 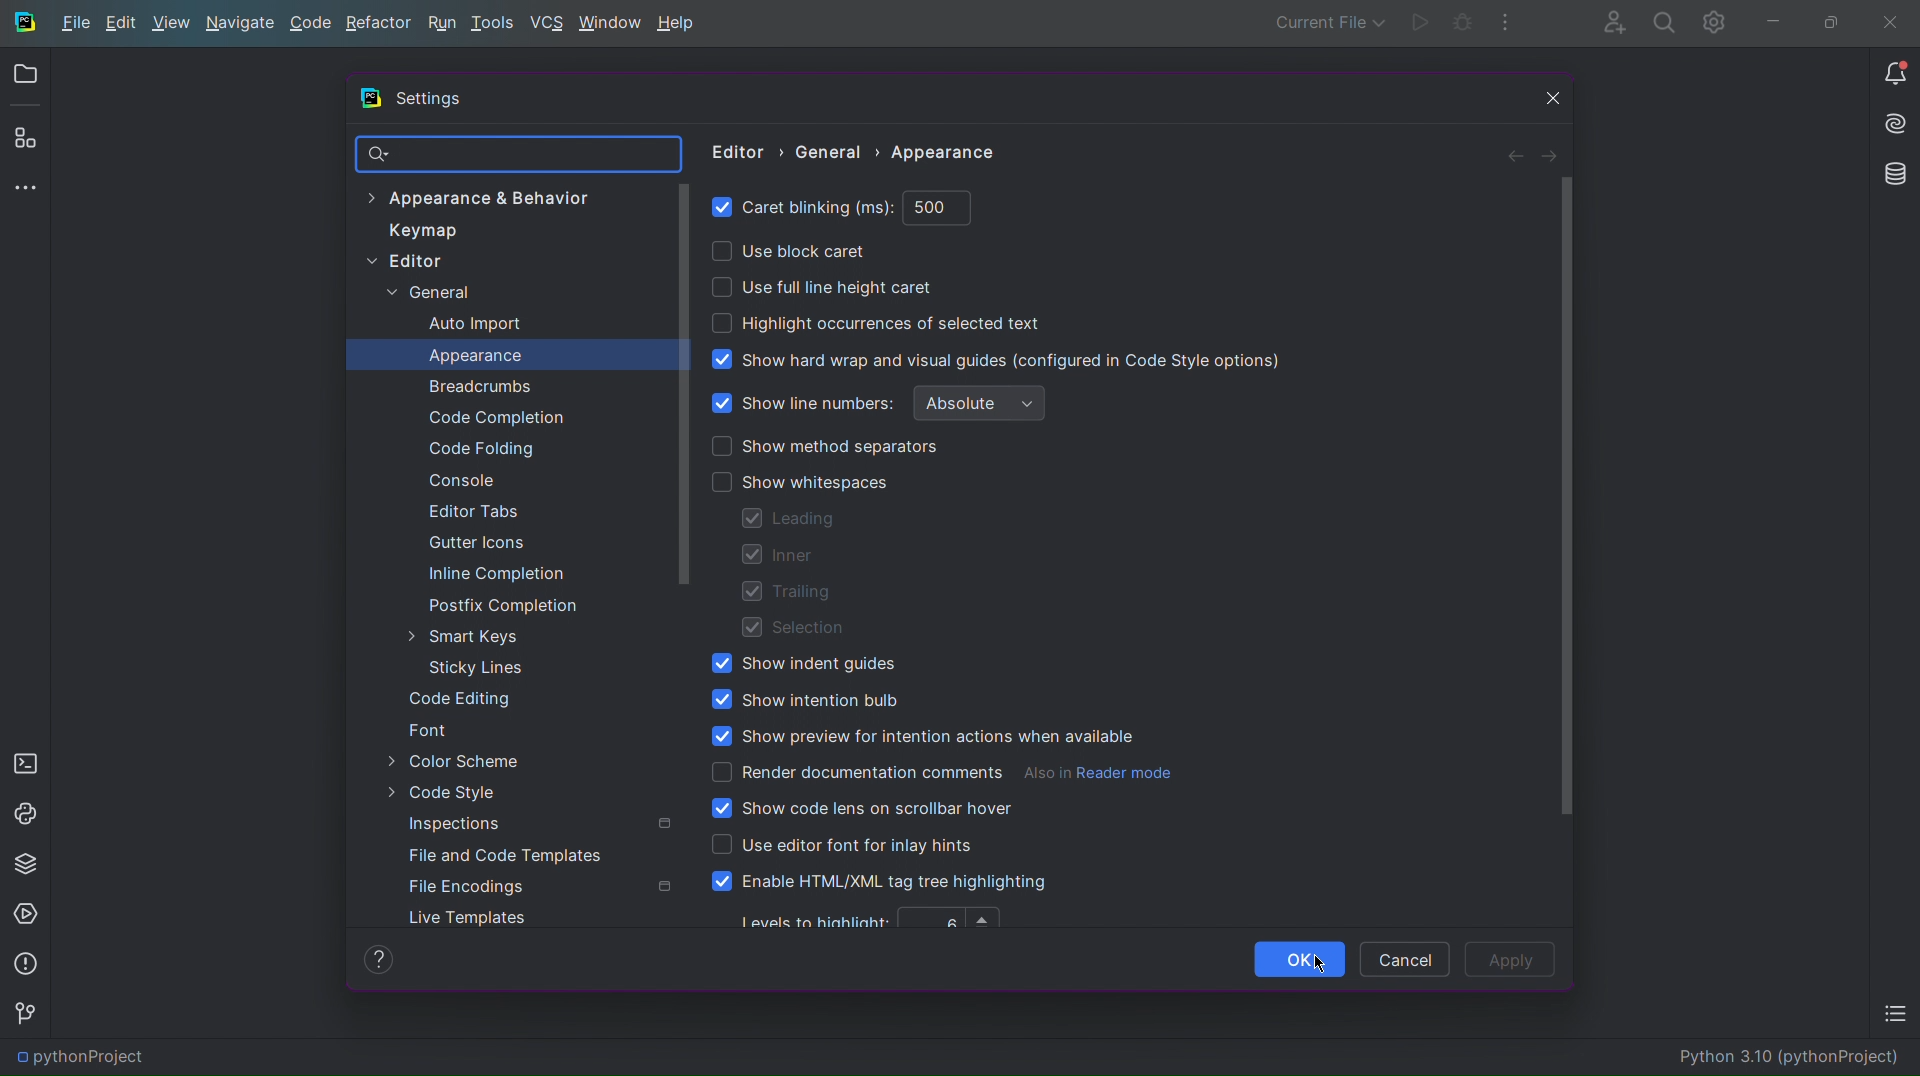 What do you see at coordinates (1420, 25) in the screenshot?
I see `Run` at bounding box center [1420, 25].